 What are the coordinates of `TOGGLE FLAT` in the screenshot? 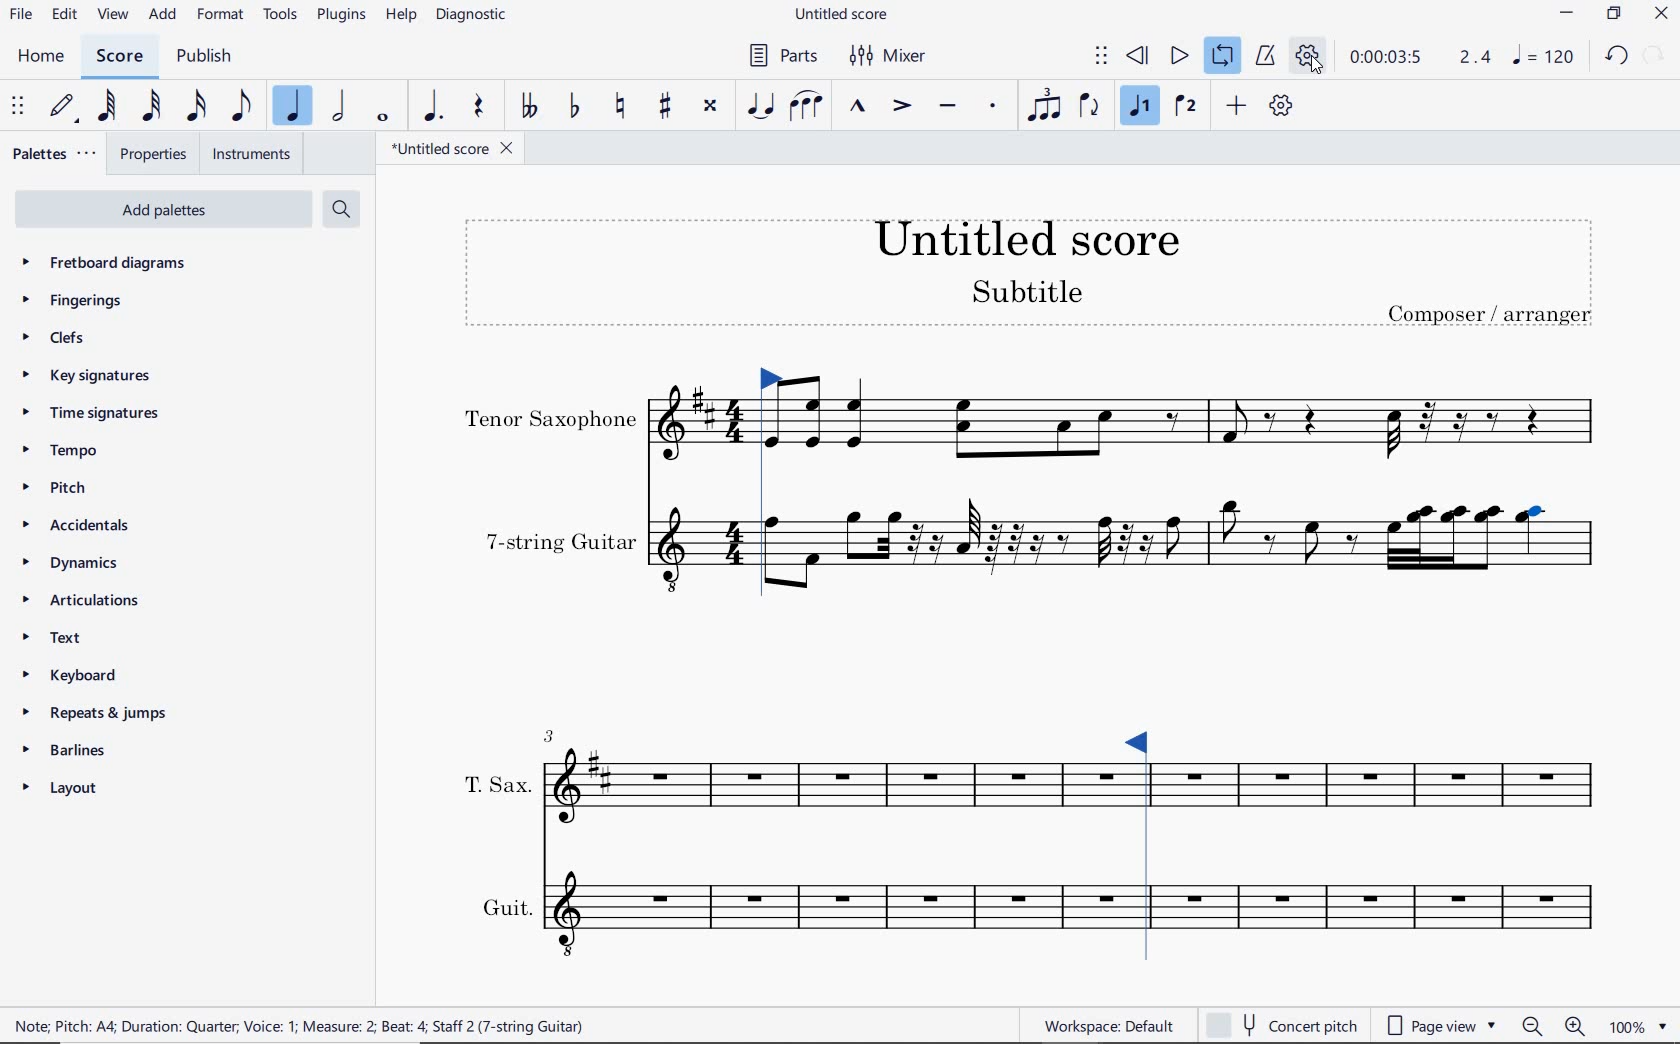 It's located at (571, 107).